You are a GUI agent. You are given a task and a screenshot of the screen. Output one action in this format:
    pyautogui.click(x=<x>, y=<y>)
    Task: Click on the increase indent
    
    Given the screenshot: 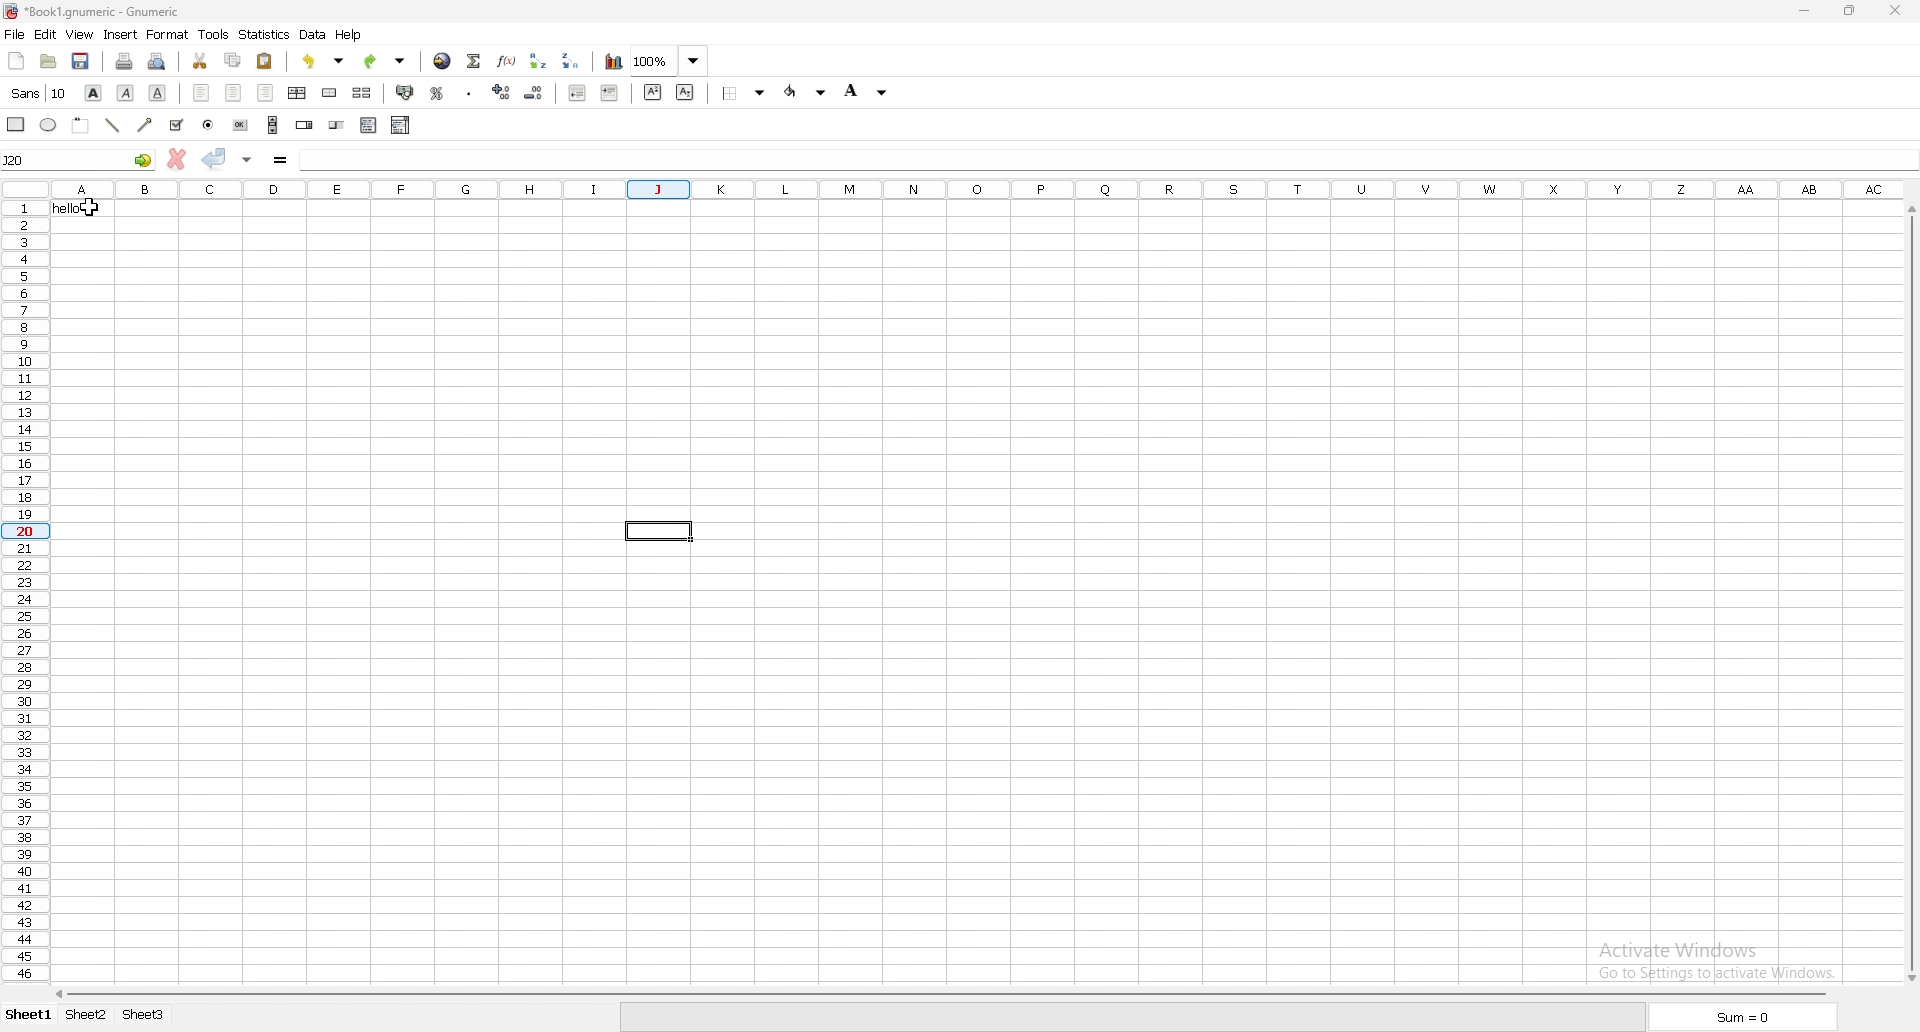 What is the action you would take?
    pyautogui.click(x=611, y=93)
    